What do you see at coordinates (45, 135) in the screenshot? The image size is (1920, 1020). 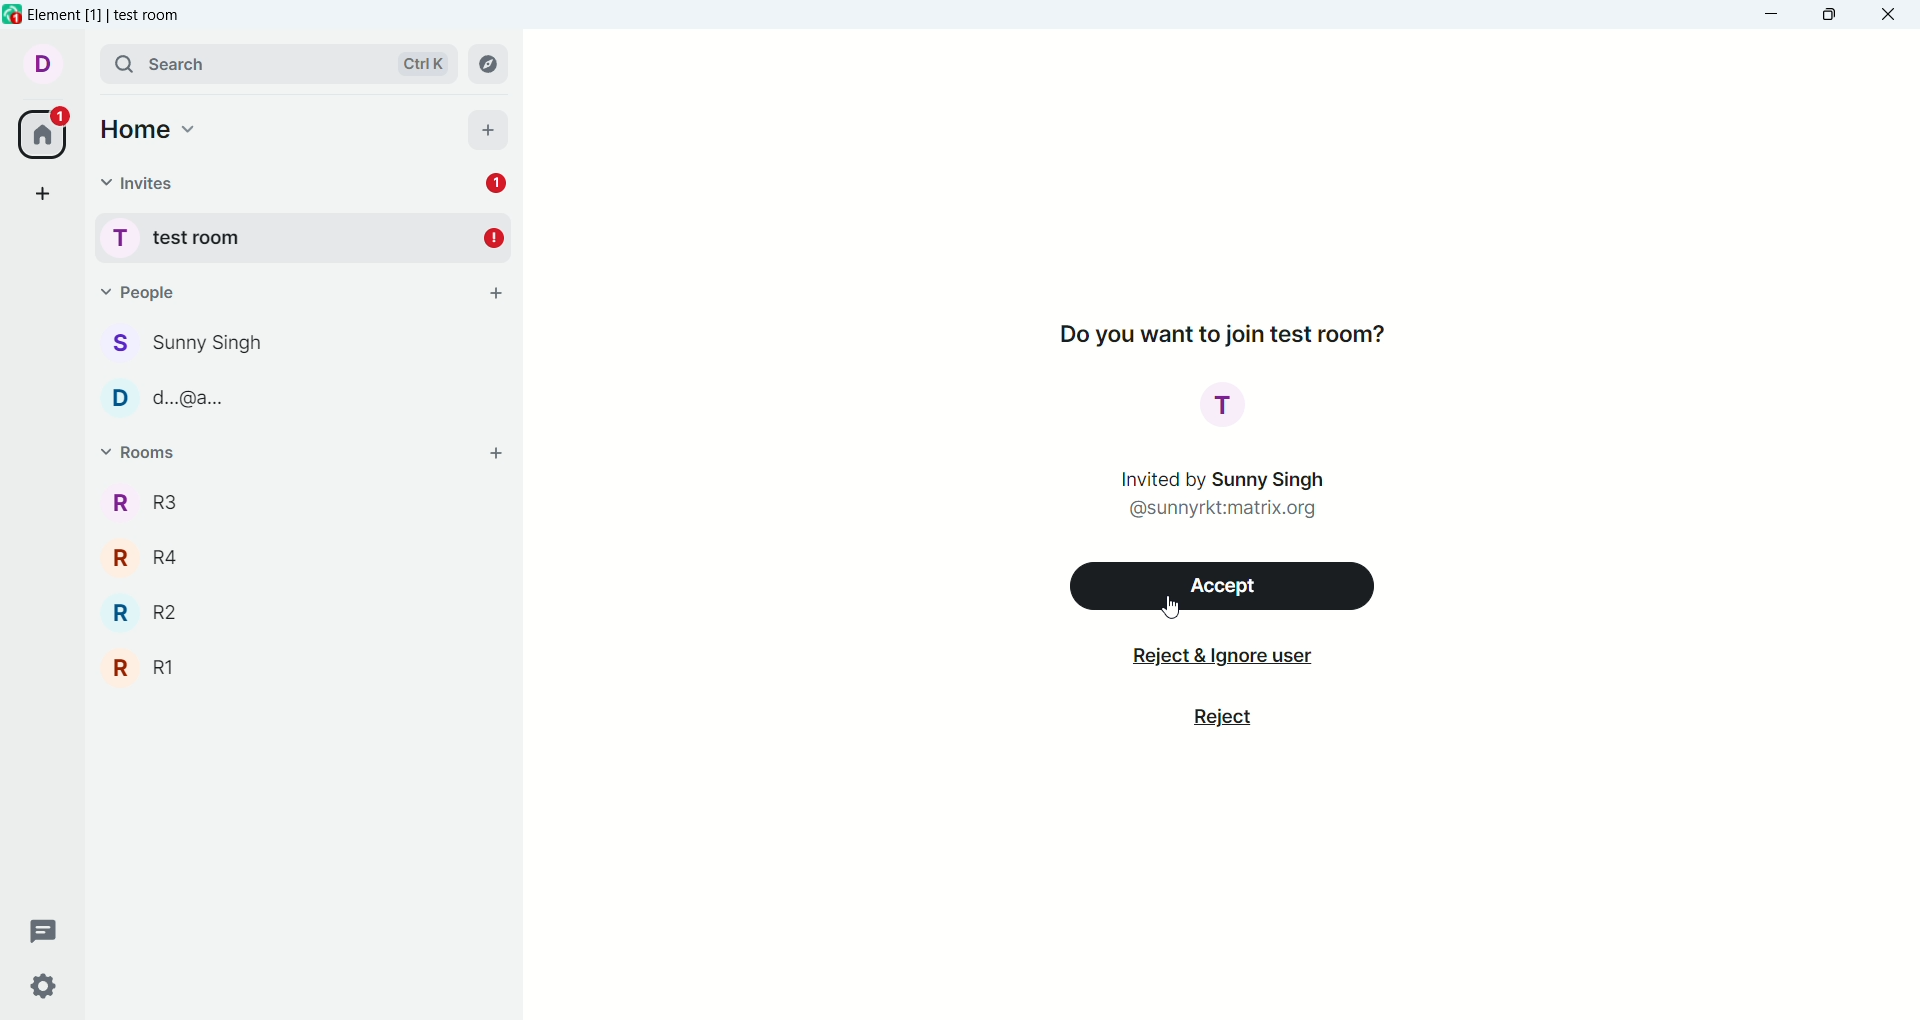 I see `all rooms` at bounding box center [45, 135].